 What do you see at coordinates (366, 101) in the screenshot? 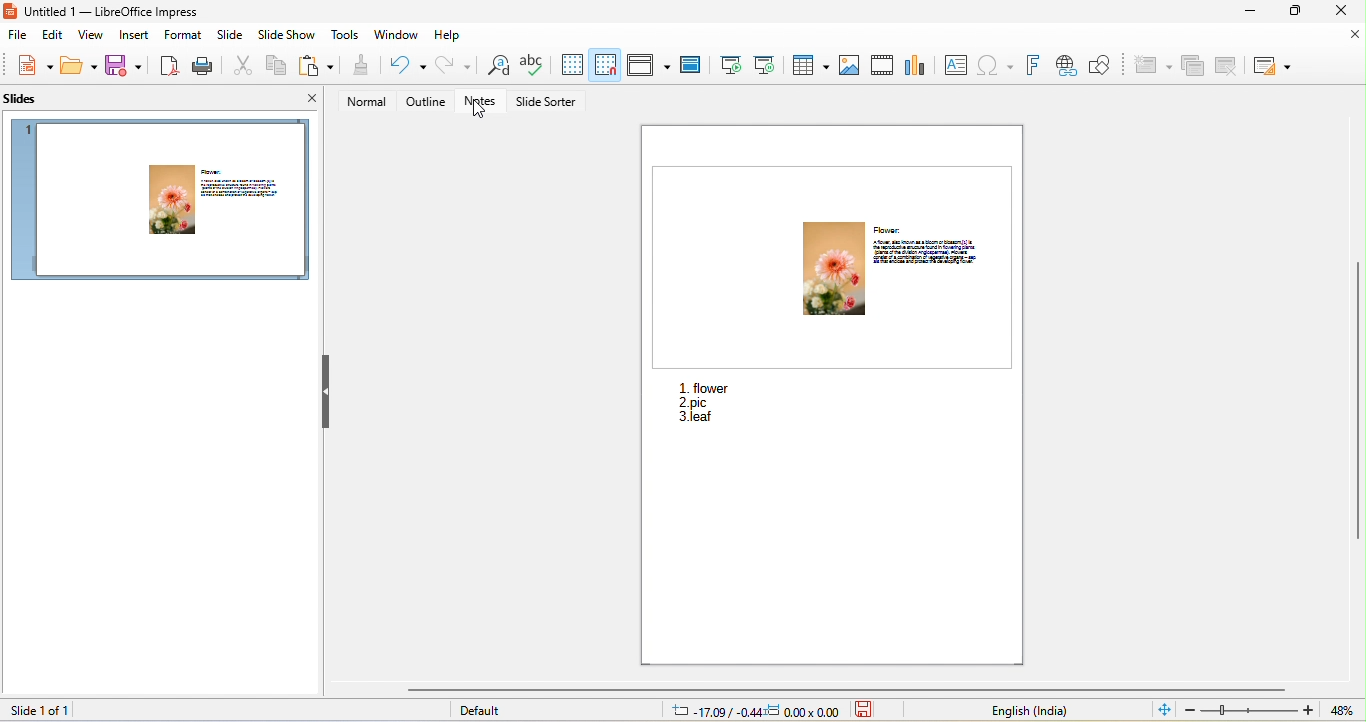
I see `normal` at bounding box center [366, 101].